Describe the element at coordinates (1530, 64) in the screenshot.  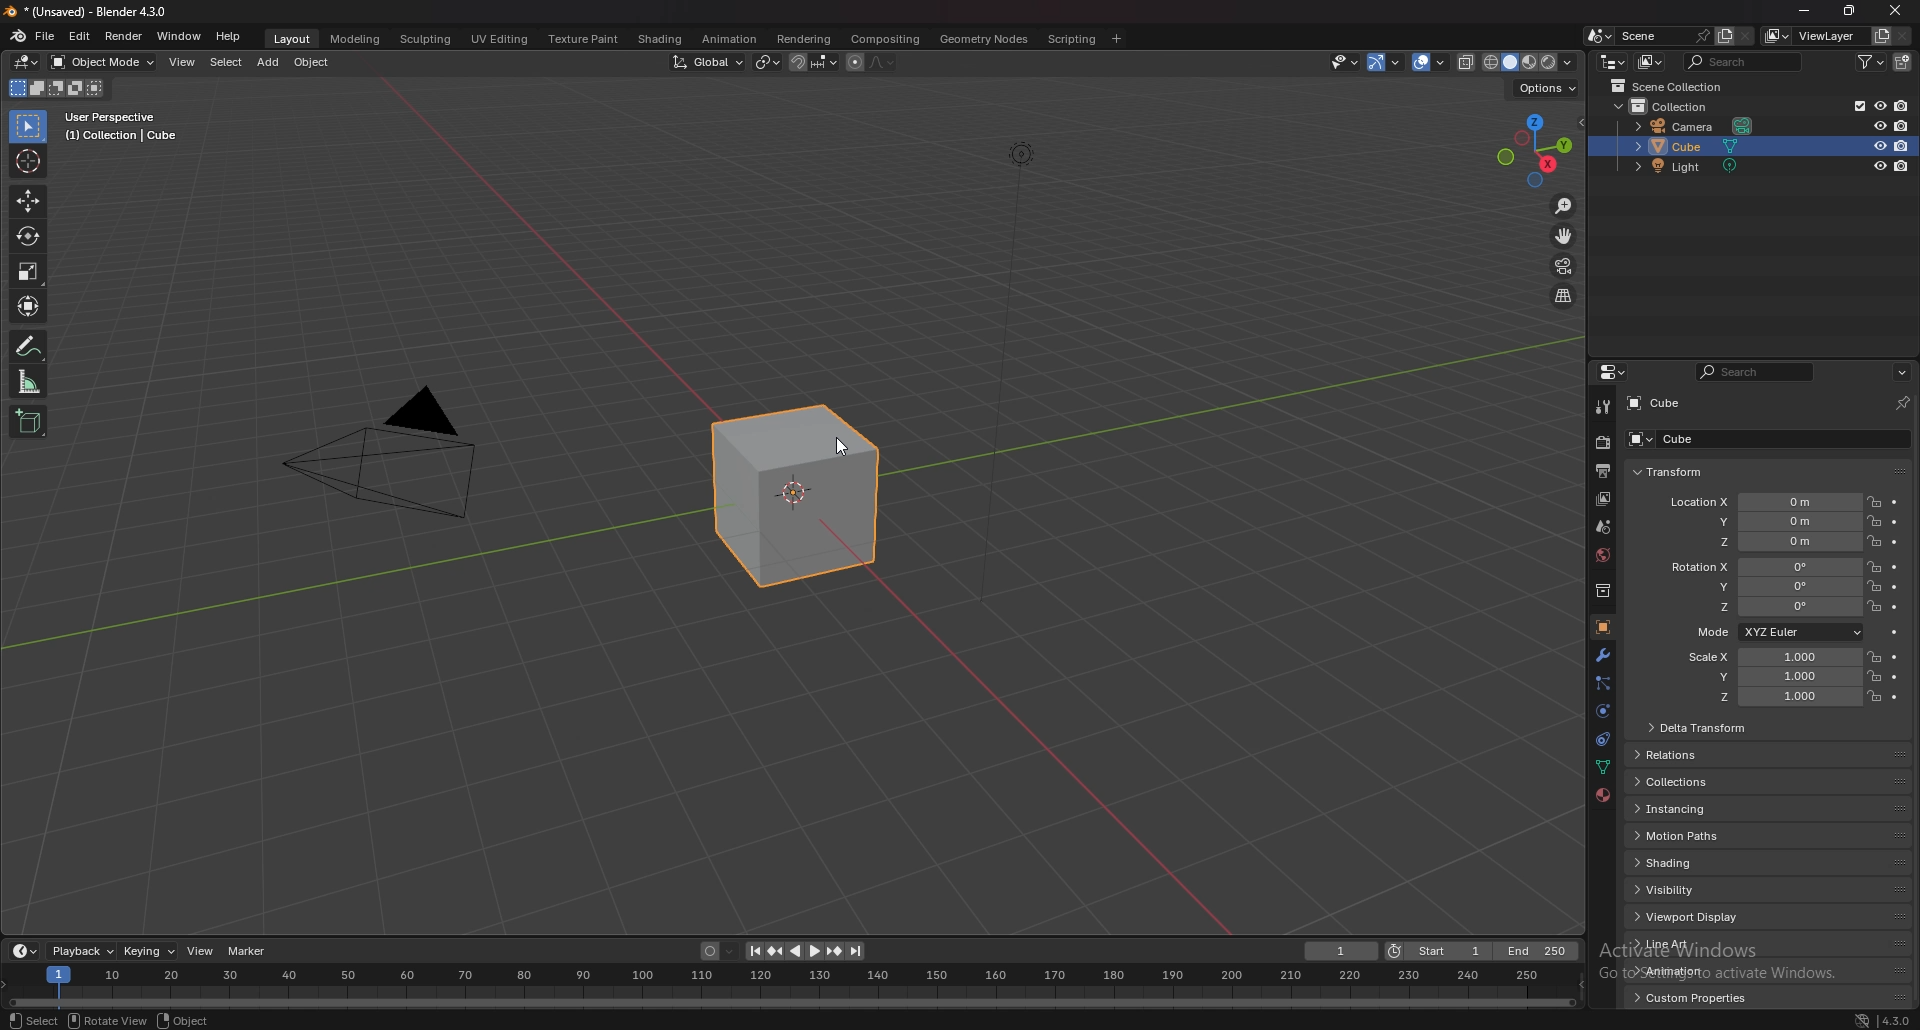
I see `viewport shading` at that location.